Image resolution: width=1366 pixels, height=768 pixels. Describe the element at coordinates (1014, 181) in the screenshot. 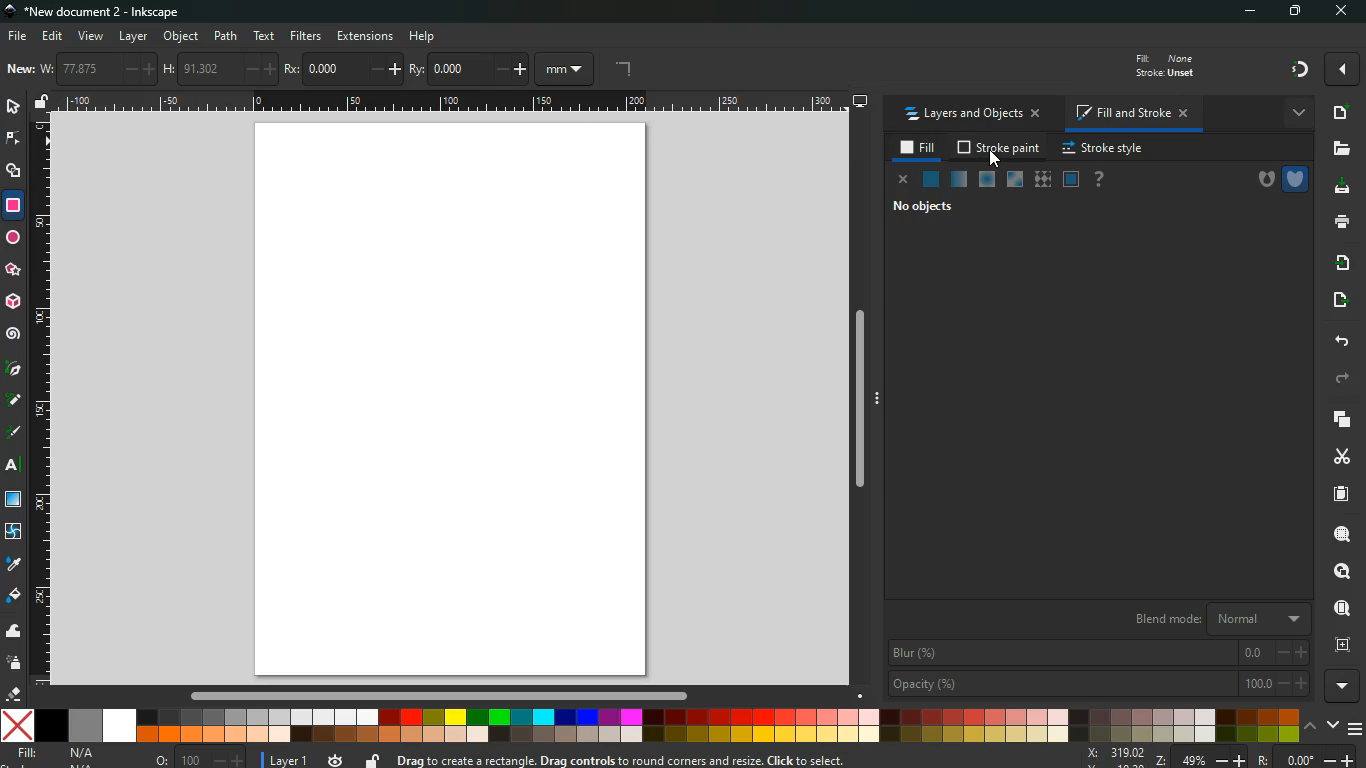

I see `window` at that location.